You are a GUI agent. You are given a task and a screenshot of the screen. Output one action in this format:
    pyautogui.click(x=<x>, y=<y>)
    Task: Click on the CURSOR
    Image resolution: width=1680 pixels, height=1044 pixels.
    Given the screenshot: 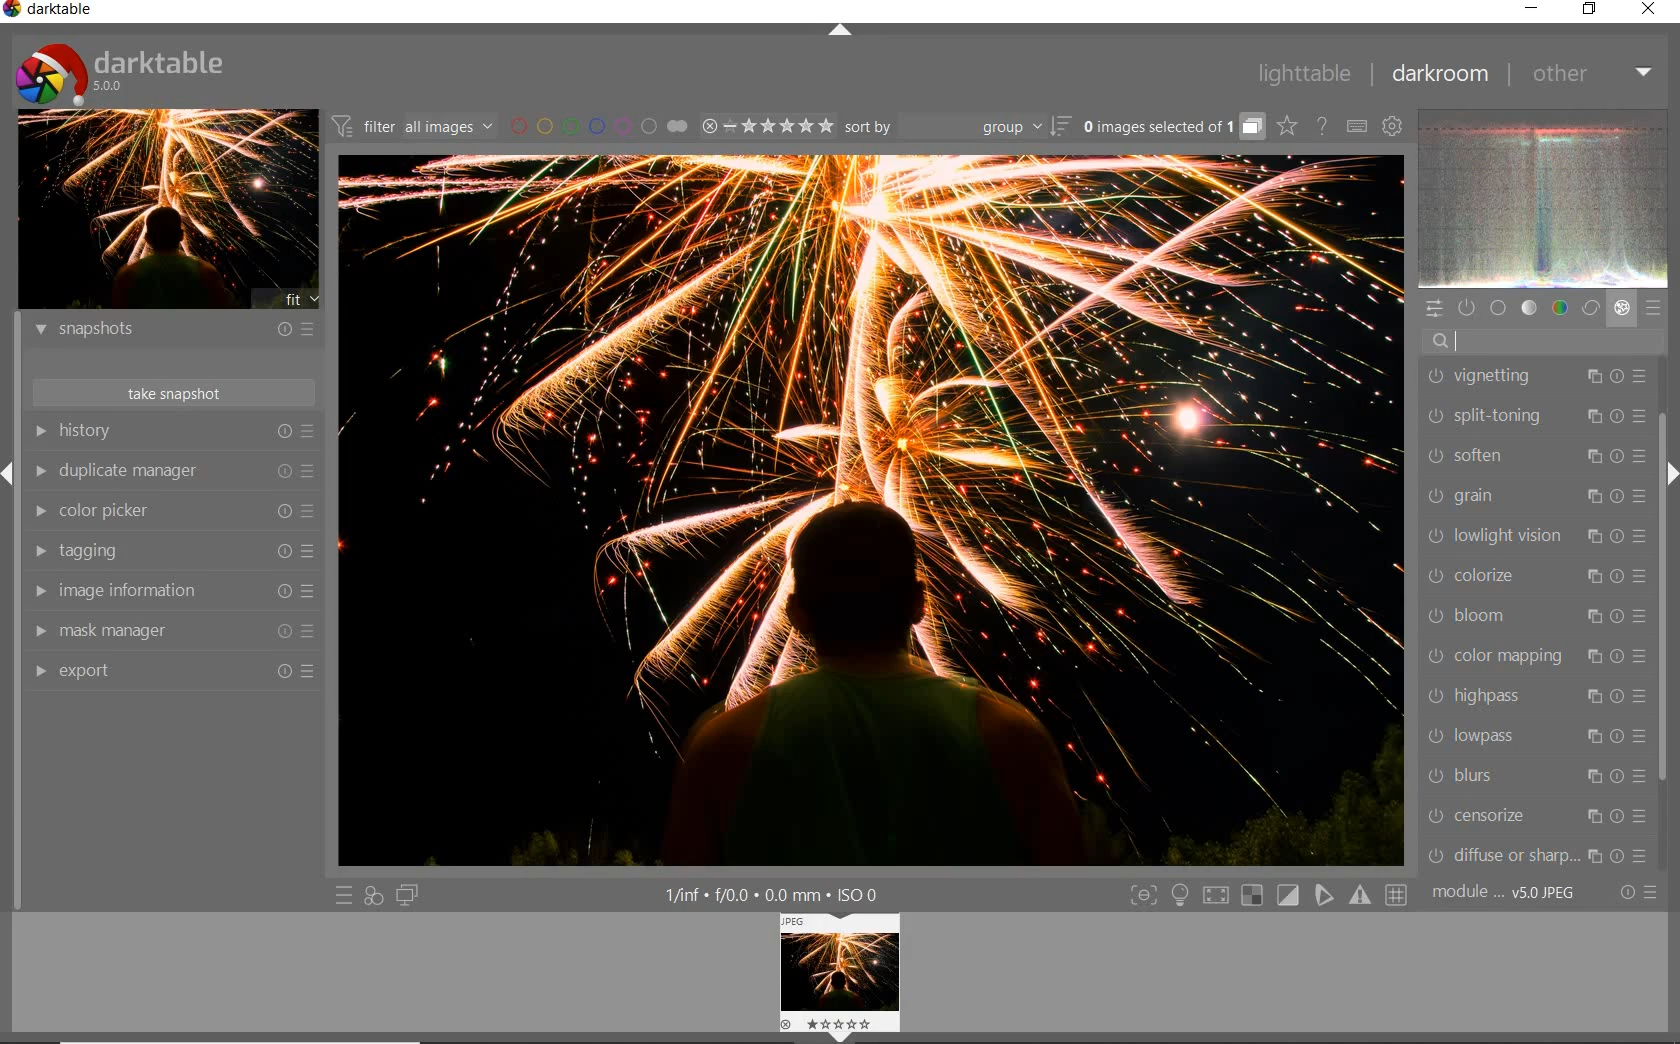 What is the action you would take?
    pyautogui.click(x=1489, y=339)
    